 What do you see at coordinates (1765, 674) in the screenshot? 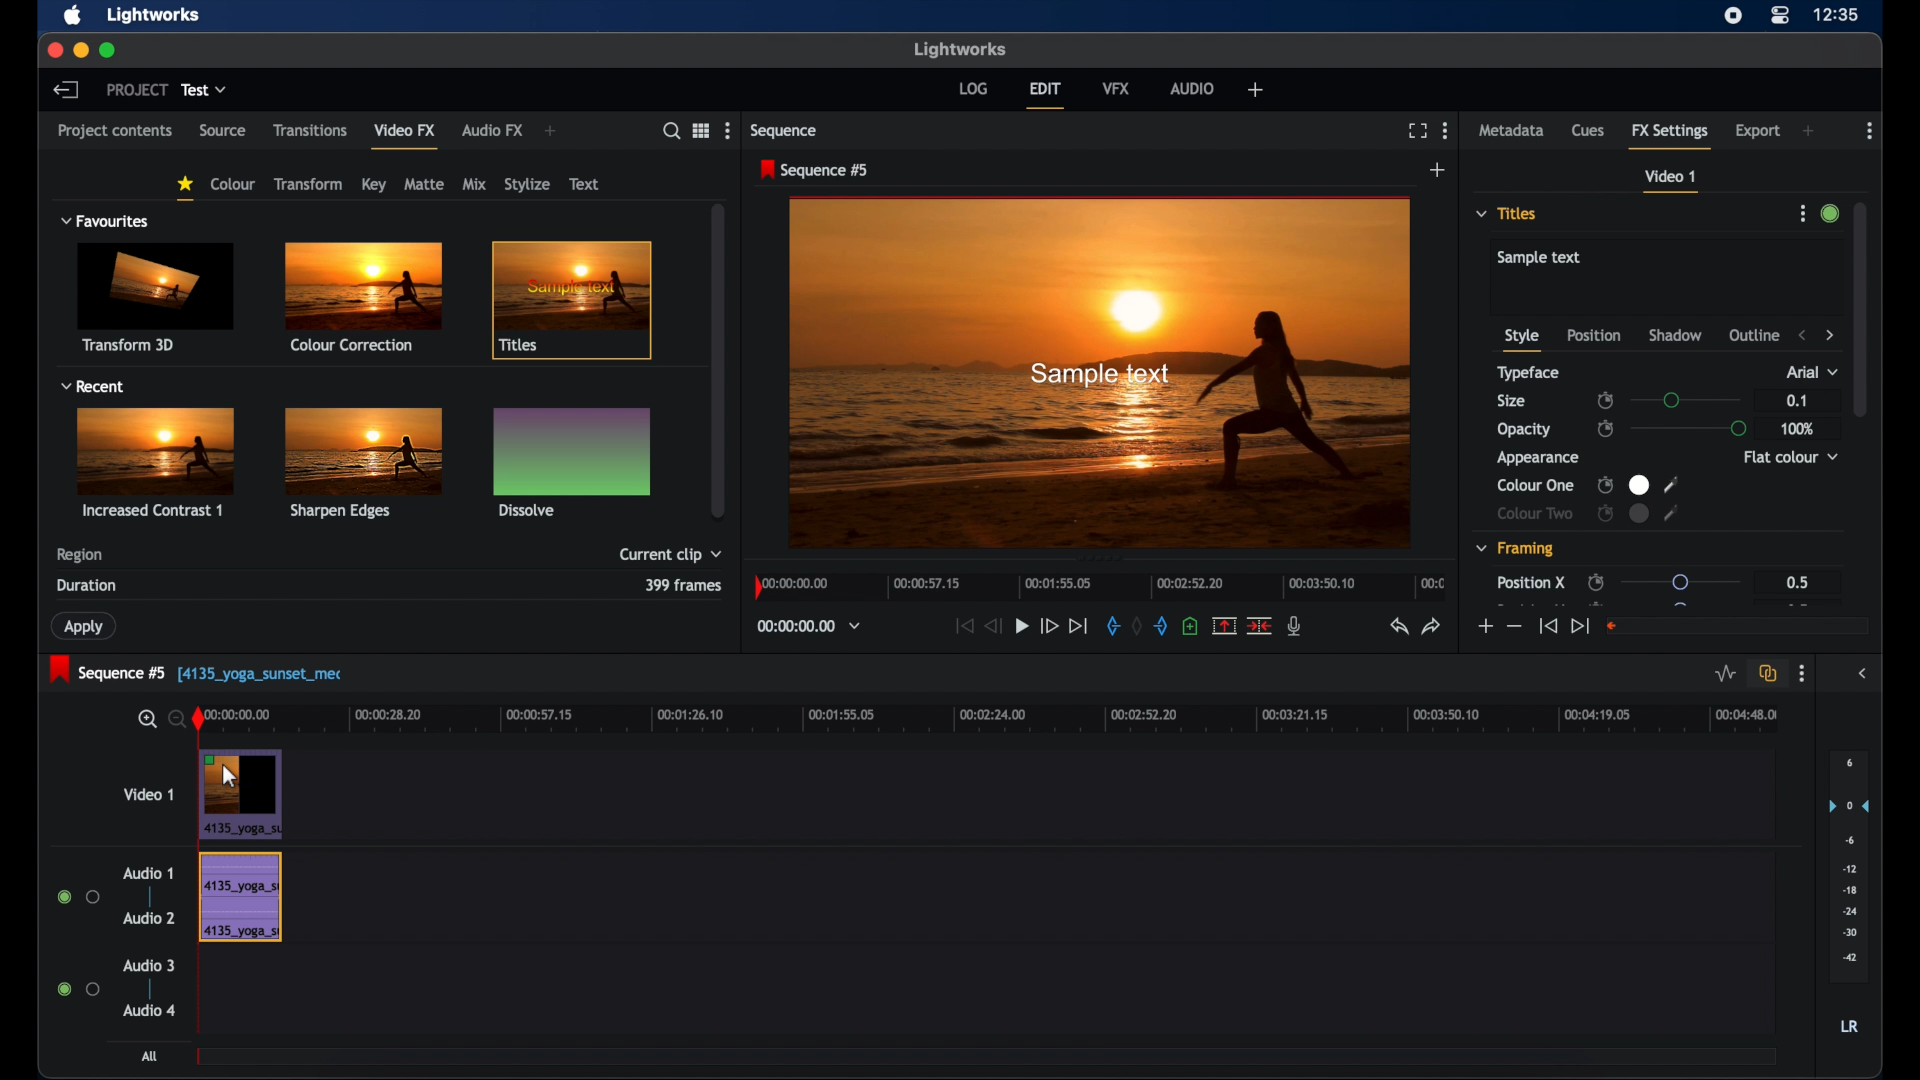
I see `toggle all all track sync` at bounding box center [1765, 674].